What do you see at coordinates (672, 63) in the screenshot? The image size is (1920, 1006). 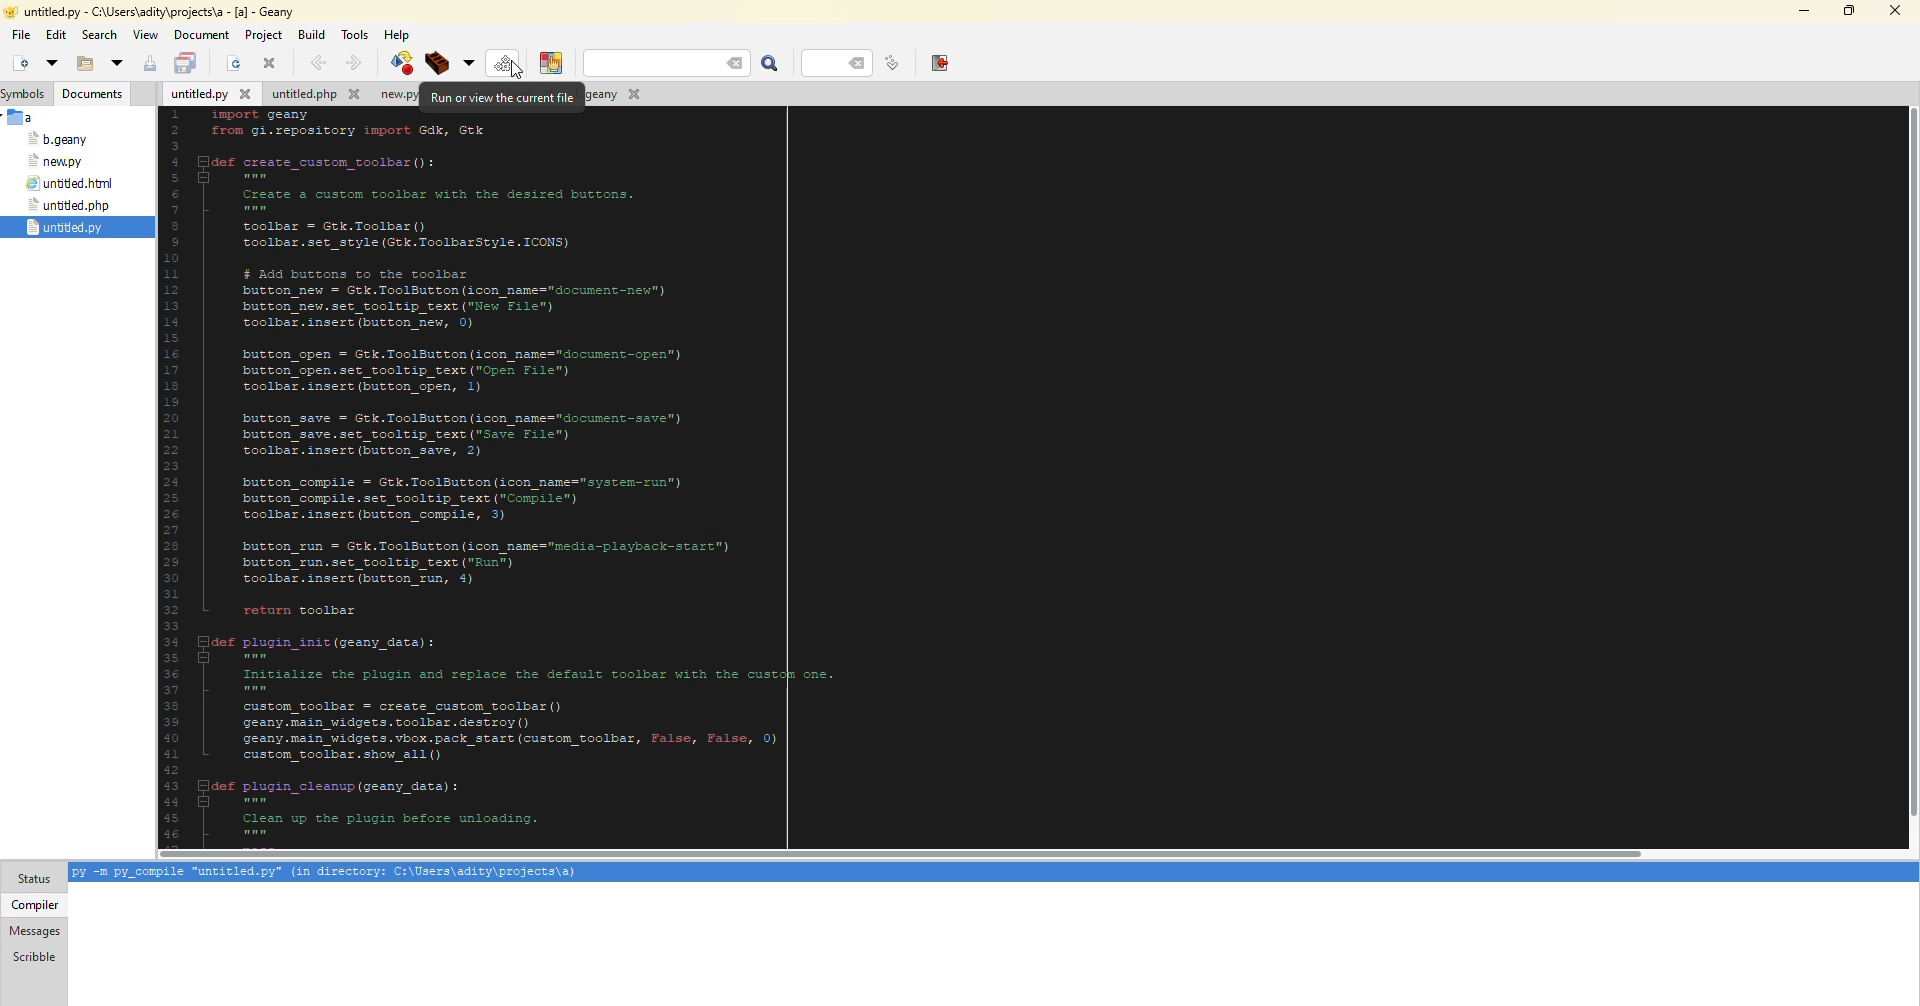 I see `search` at bounding box center [672, 63].